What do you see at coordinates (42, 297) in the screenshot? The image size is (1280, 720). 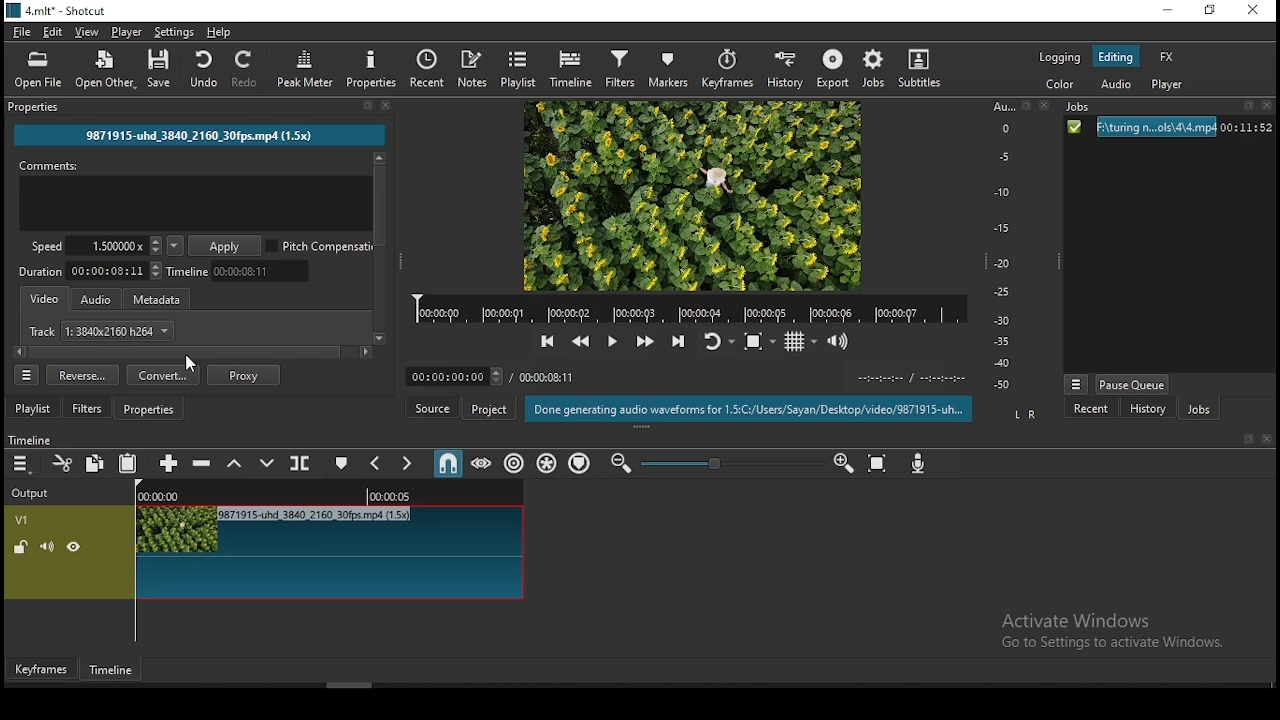 I see `video` at bounding box center [42, 297].